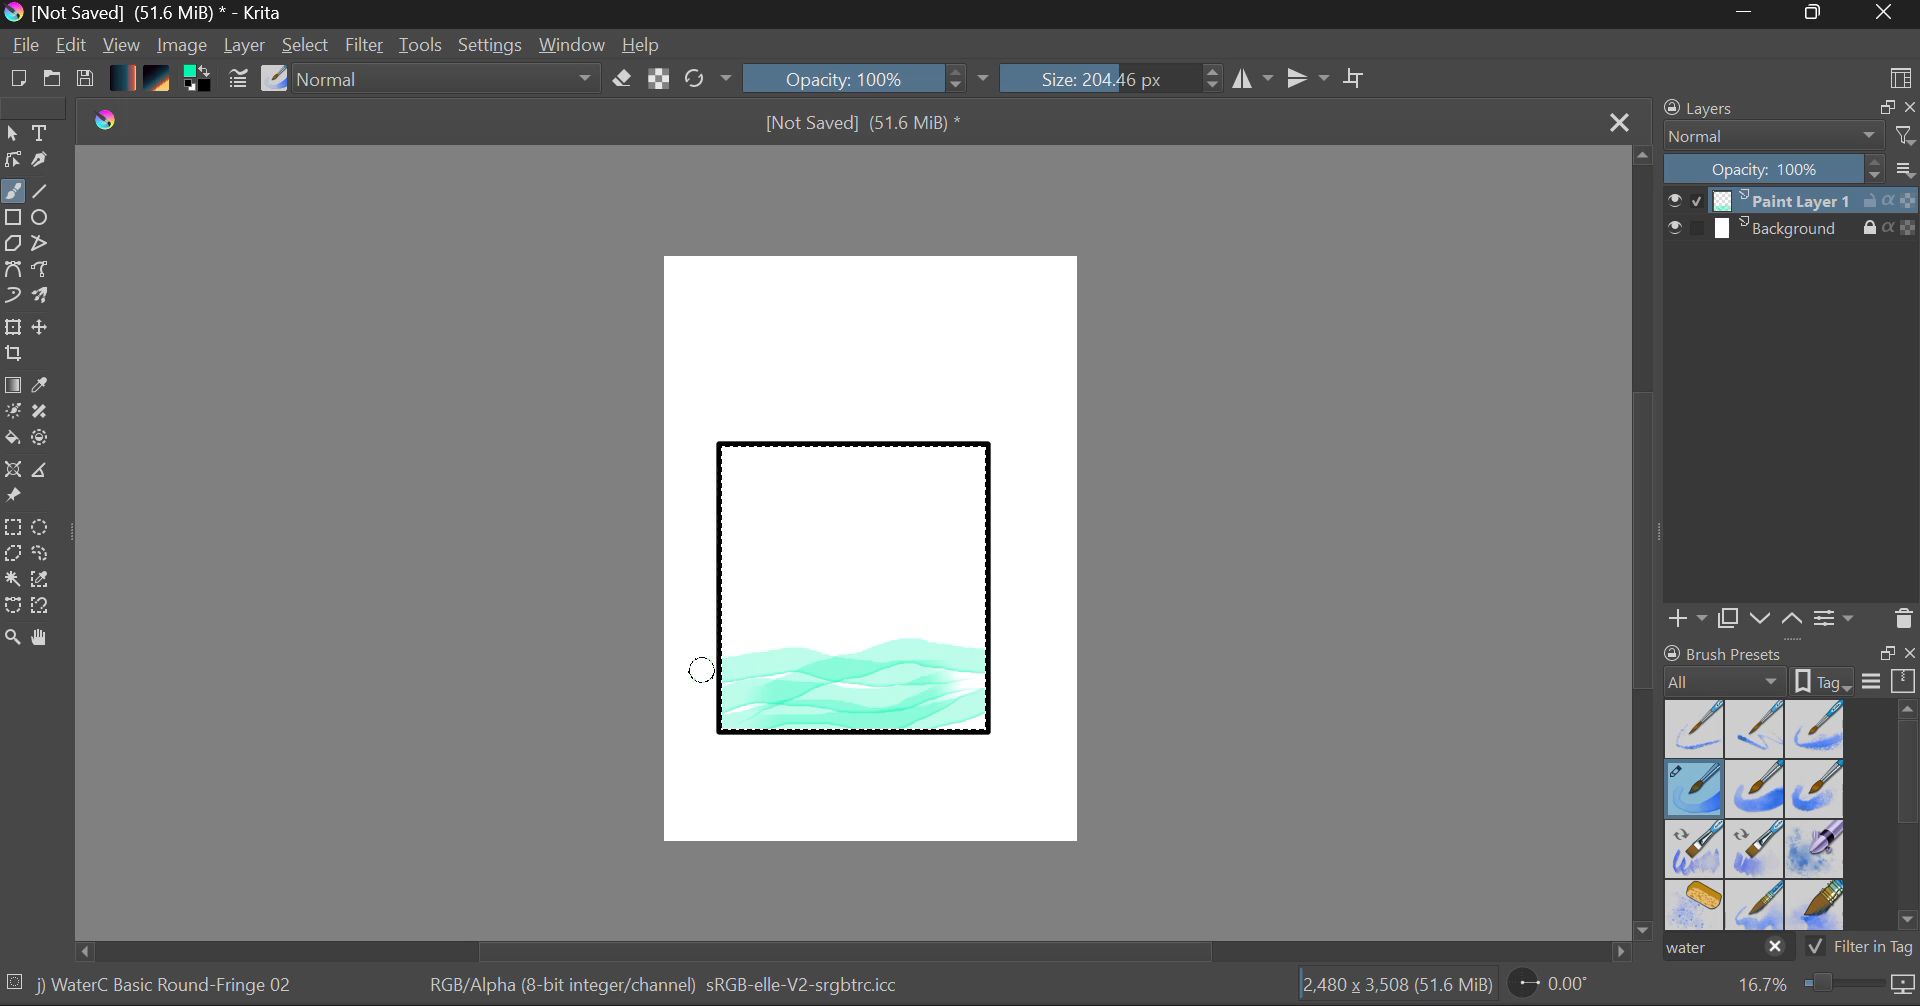  I want to click on Water C - Wet, so click(1757, 729).